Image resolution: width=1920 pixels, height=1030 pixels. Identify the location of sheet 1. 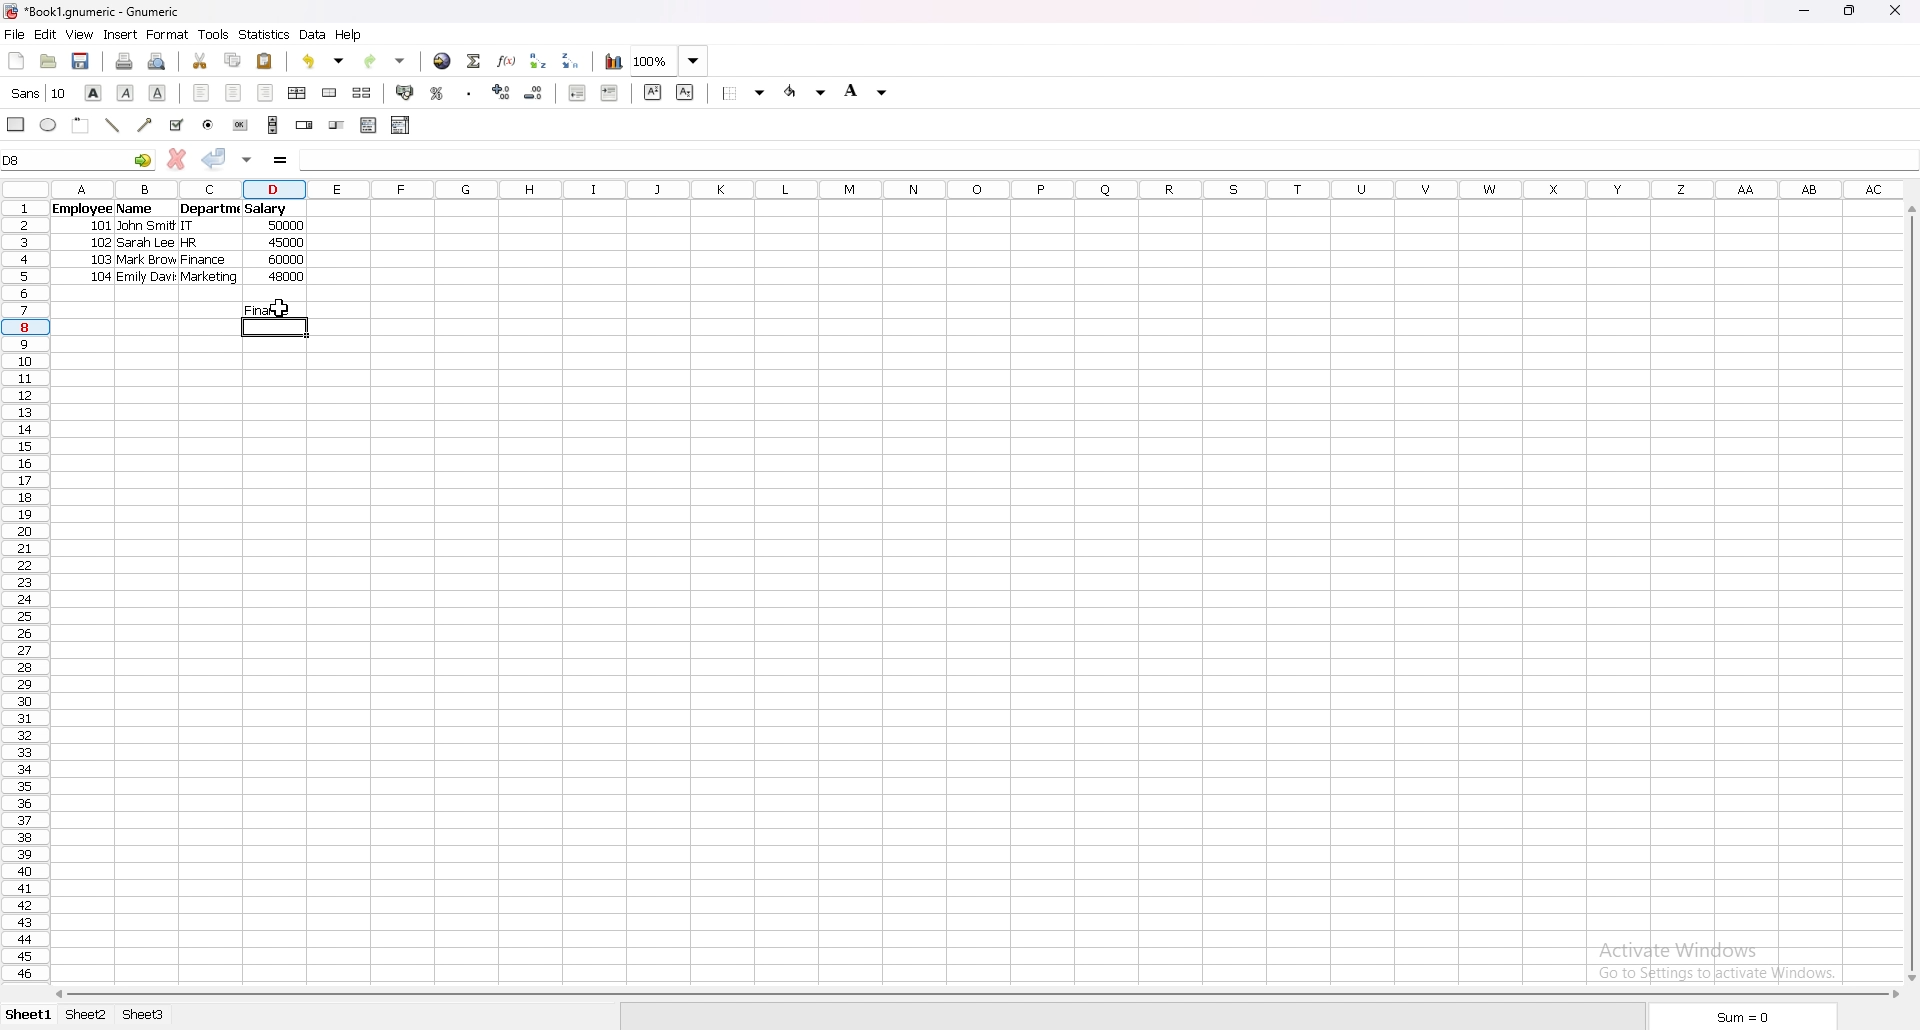
(26, 1016).